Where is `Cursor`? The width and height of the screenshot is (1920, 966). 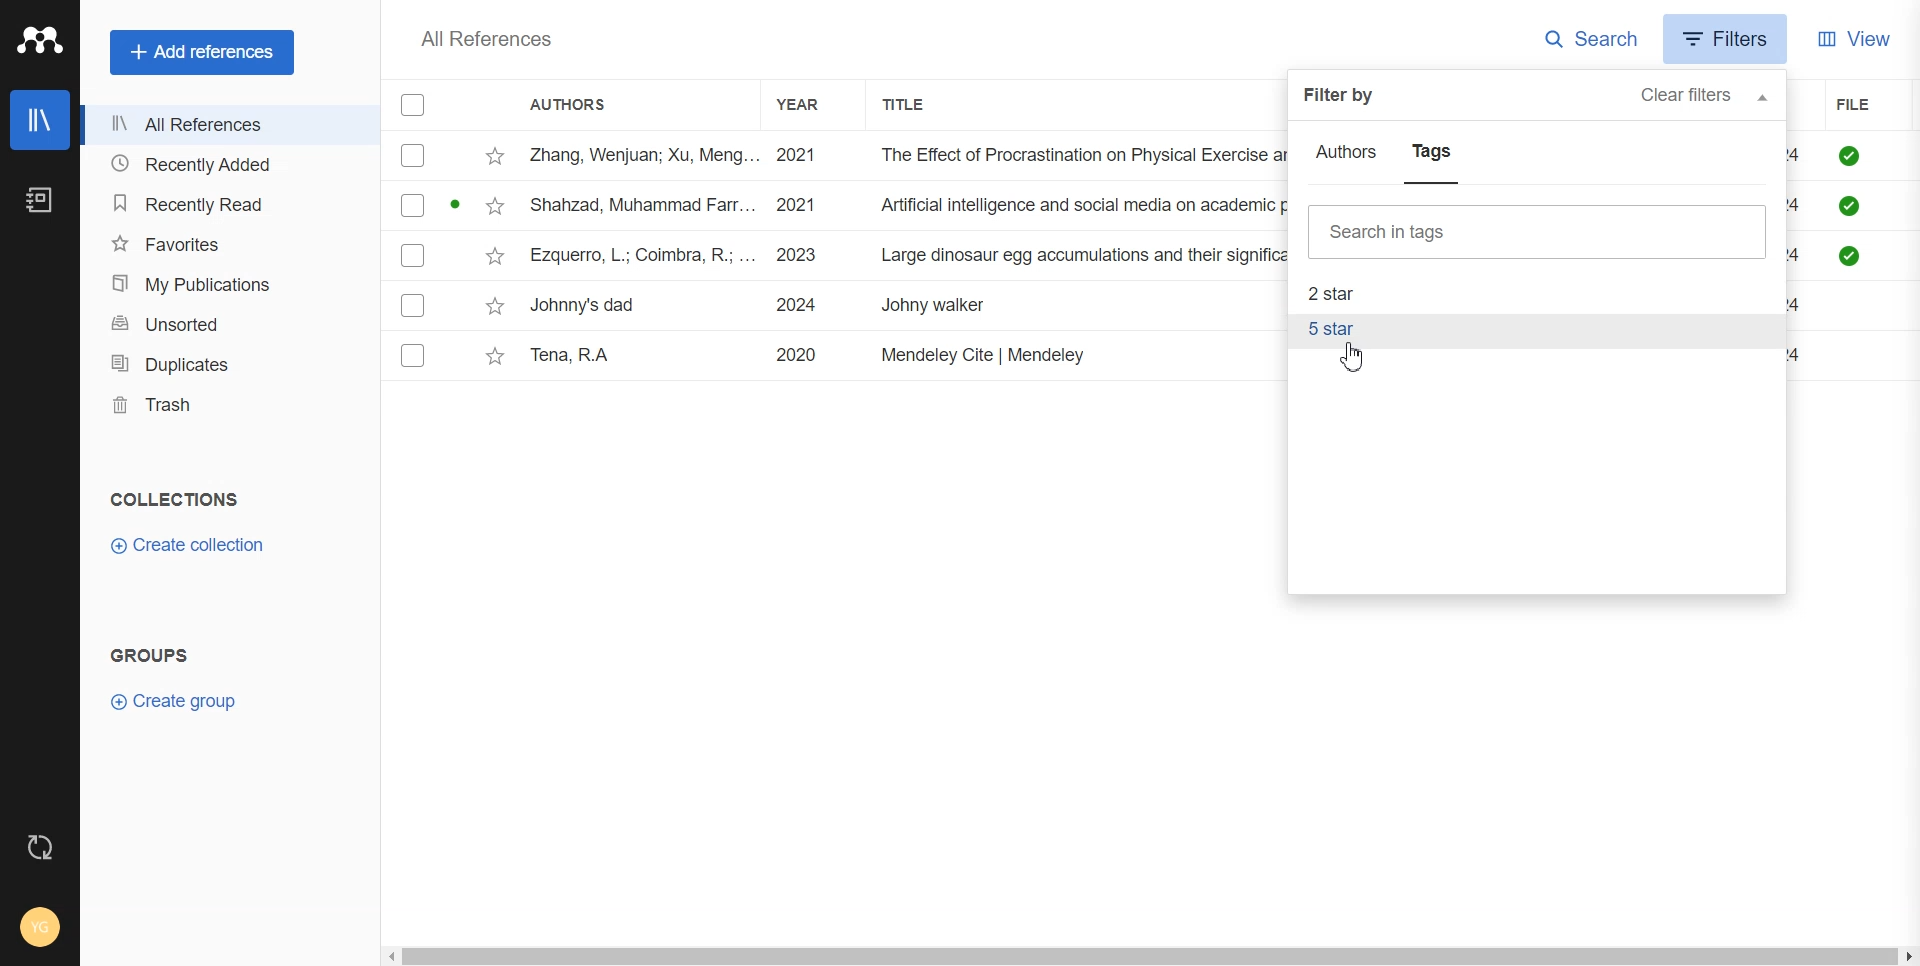 Cursor is located at coordinates (1355, 360).